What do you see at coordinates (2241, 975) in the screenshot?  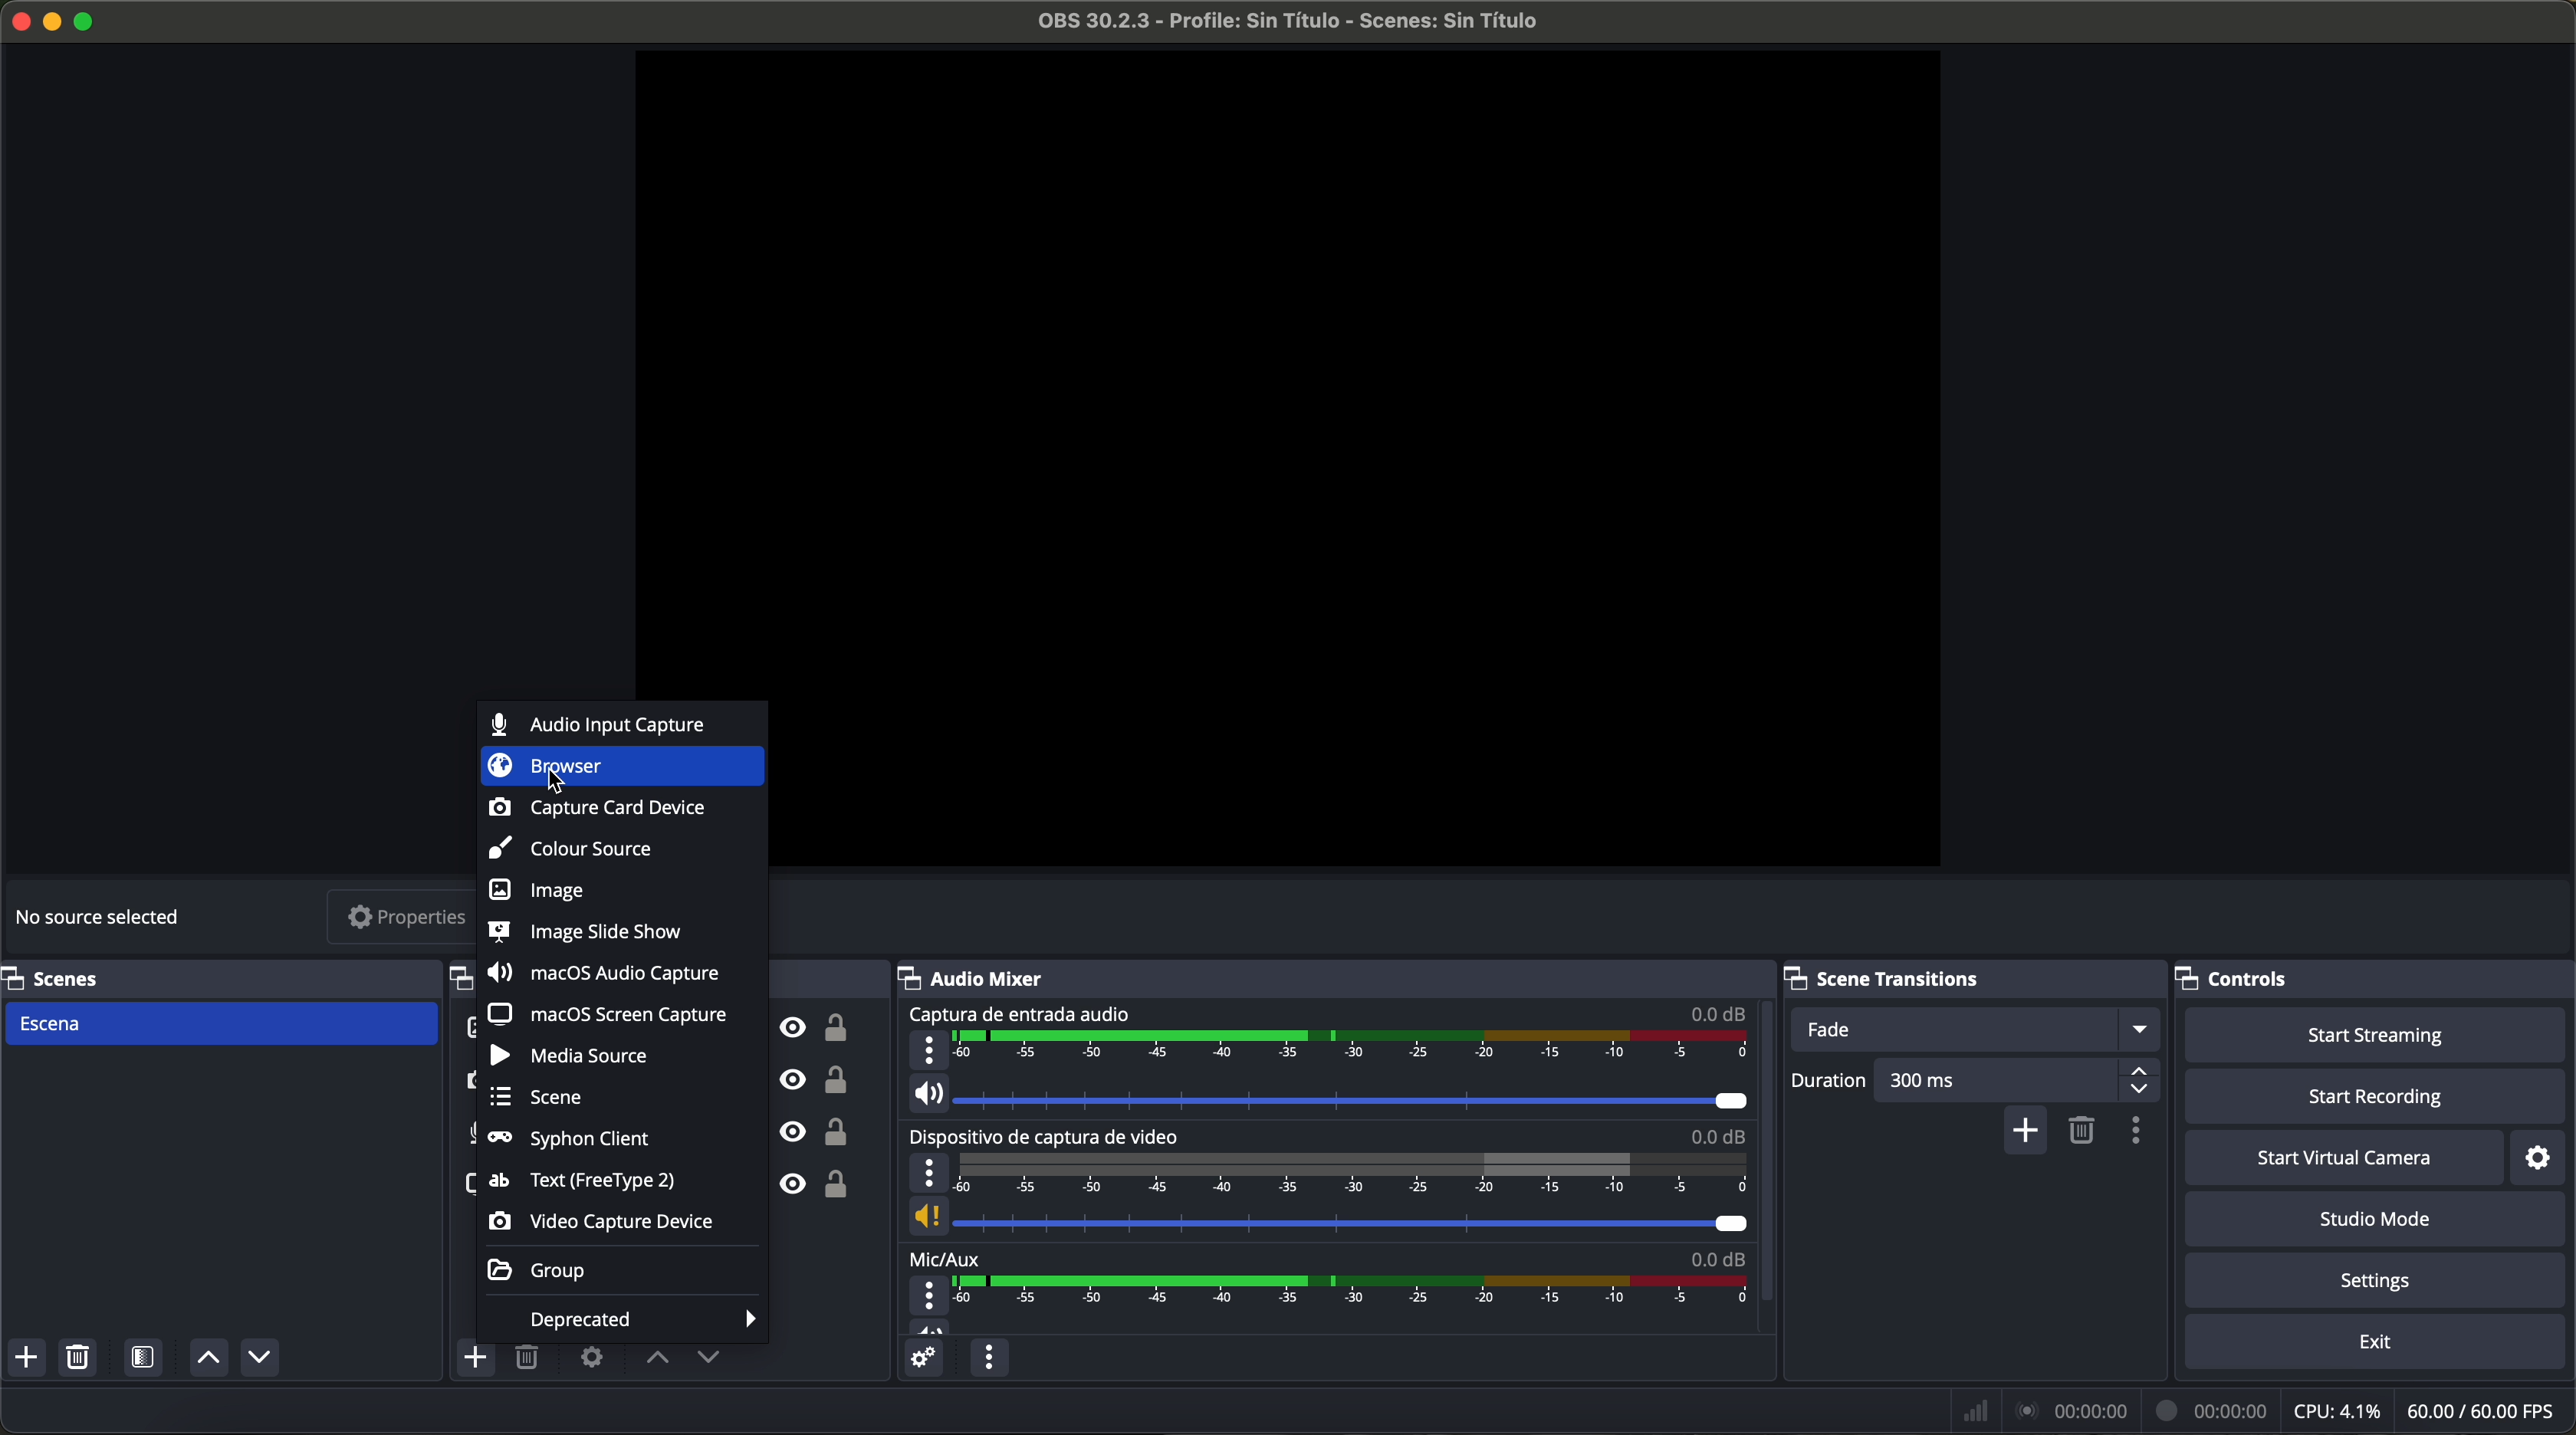 I see `controls` at bounding box center [2241, 975].